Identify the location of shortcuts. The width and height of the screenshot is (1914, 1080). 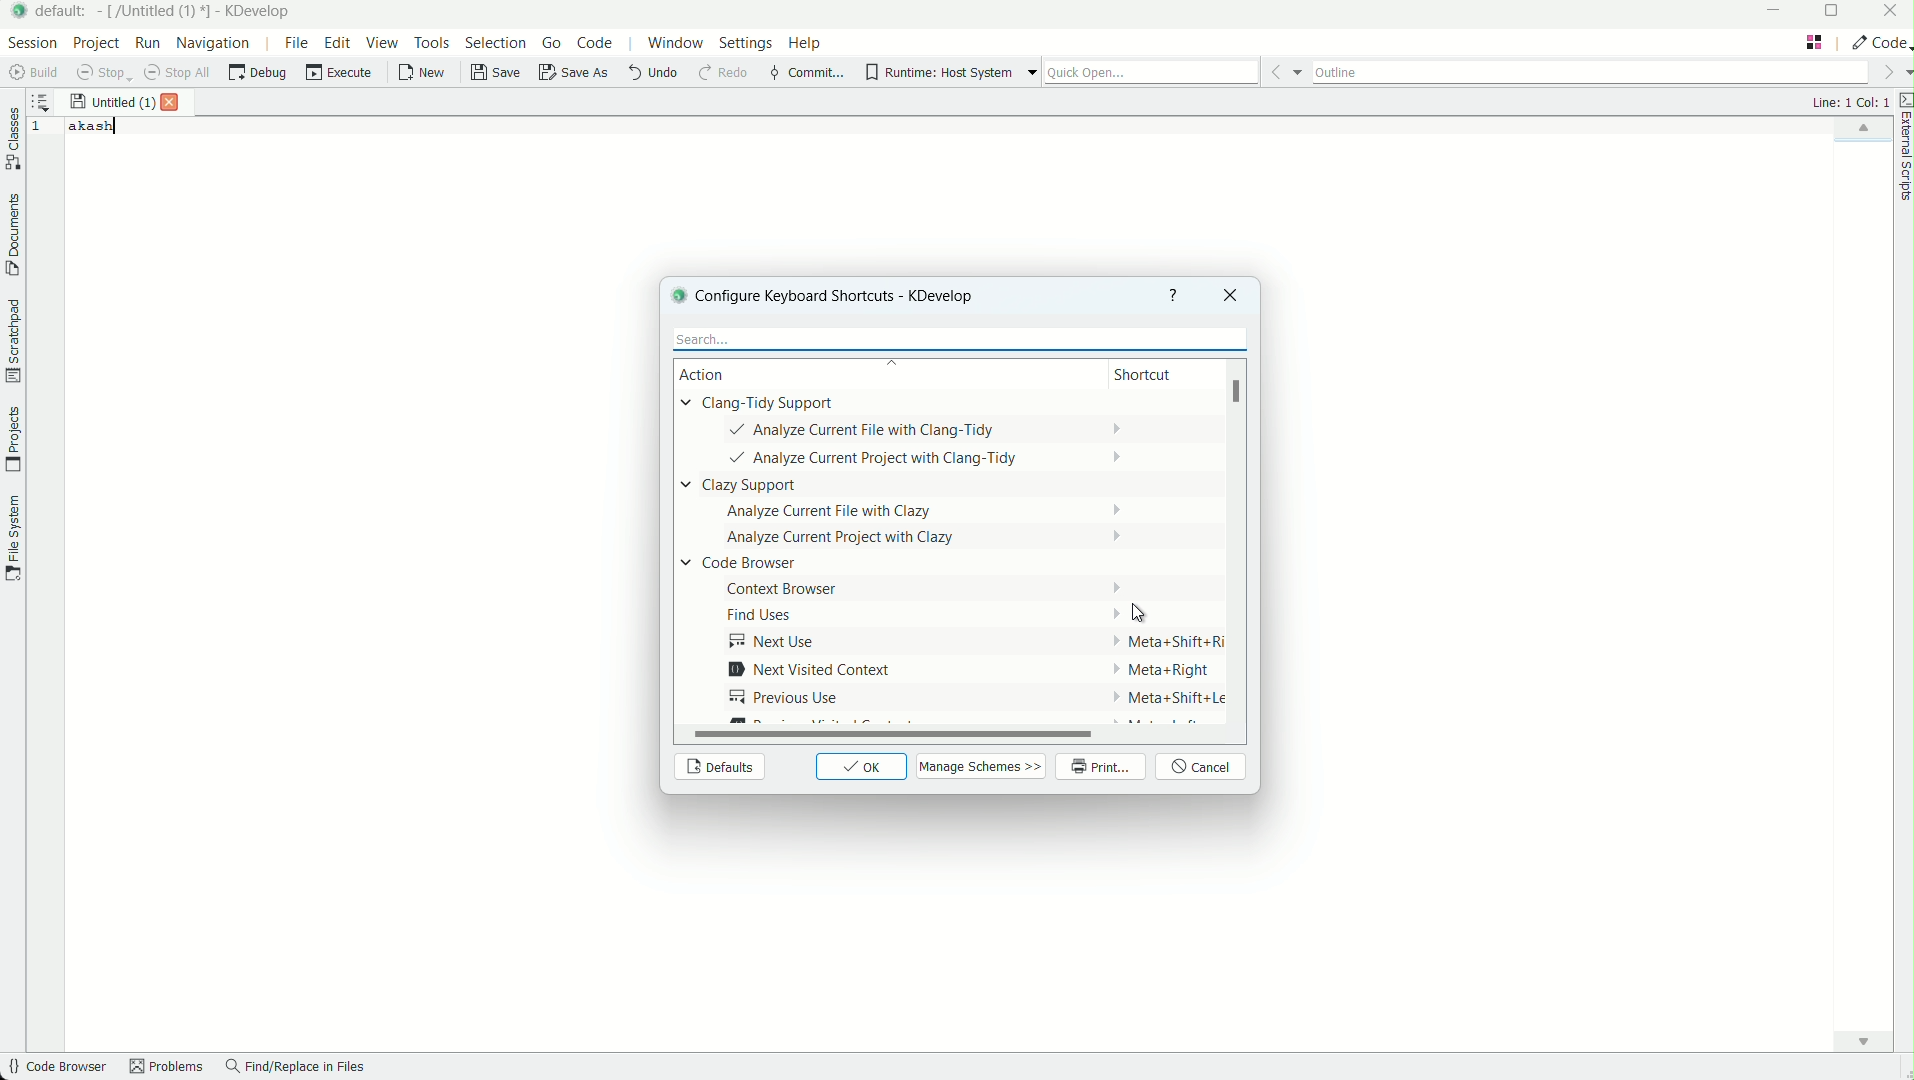
(1160, 559).